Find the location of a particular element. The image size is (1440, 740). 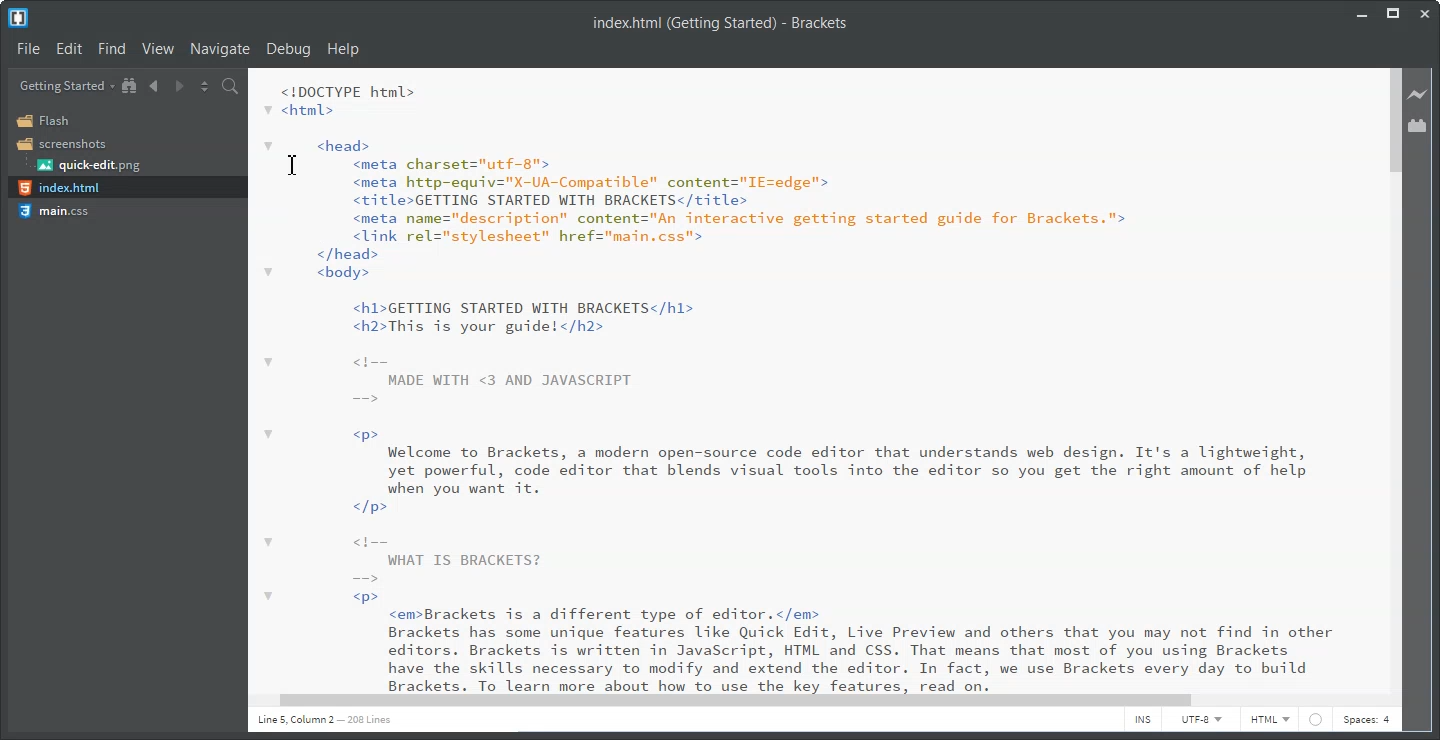

Show in the file tree is located at coordinates (130, 85).